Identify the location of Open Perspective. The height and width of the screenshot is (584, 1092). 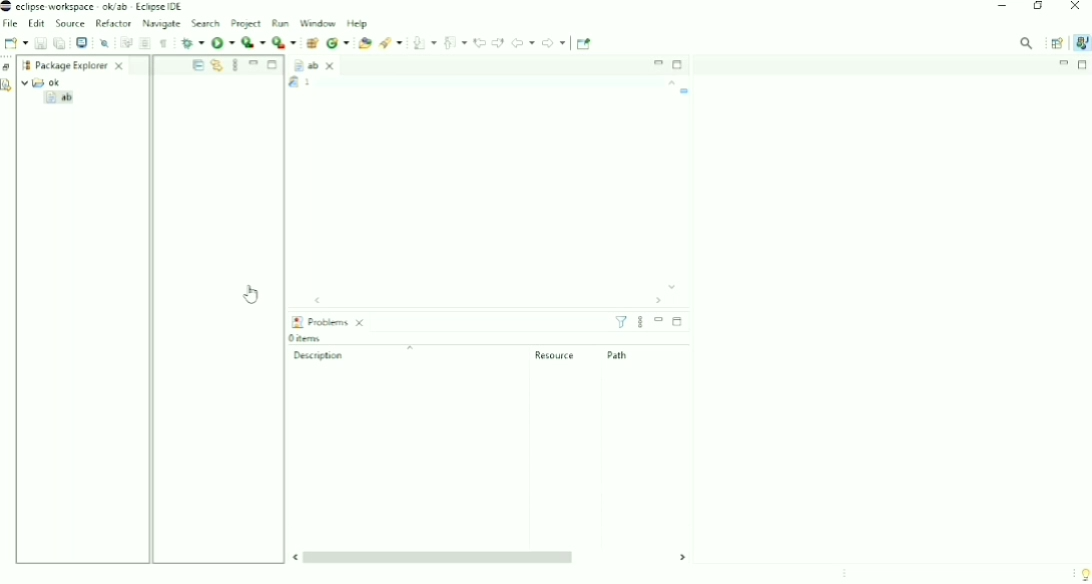
(1055, 42).